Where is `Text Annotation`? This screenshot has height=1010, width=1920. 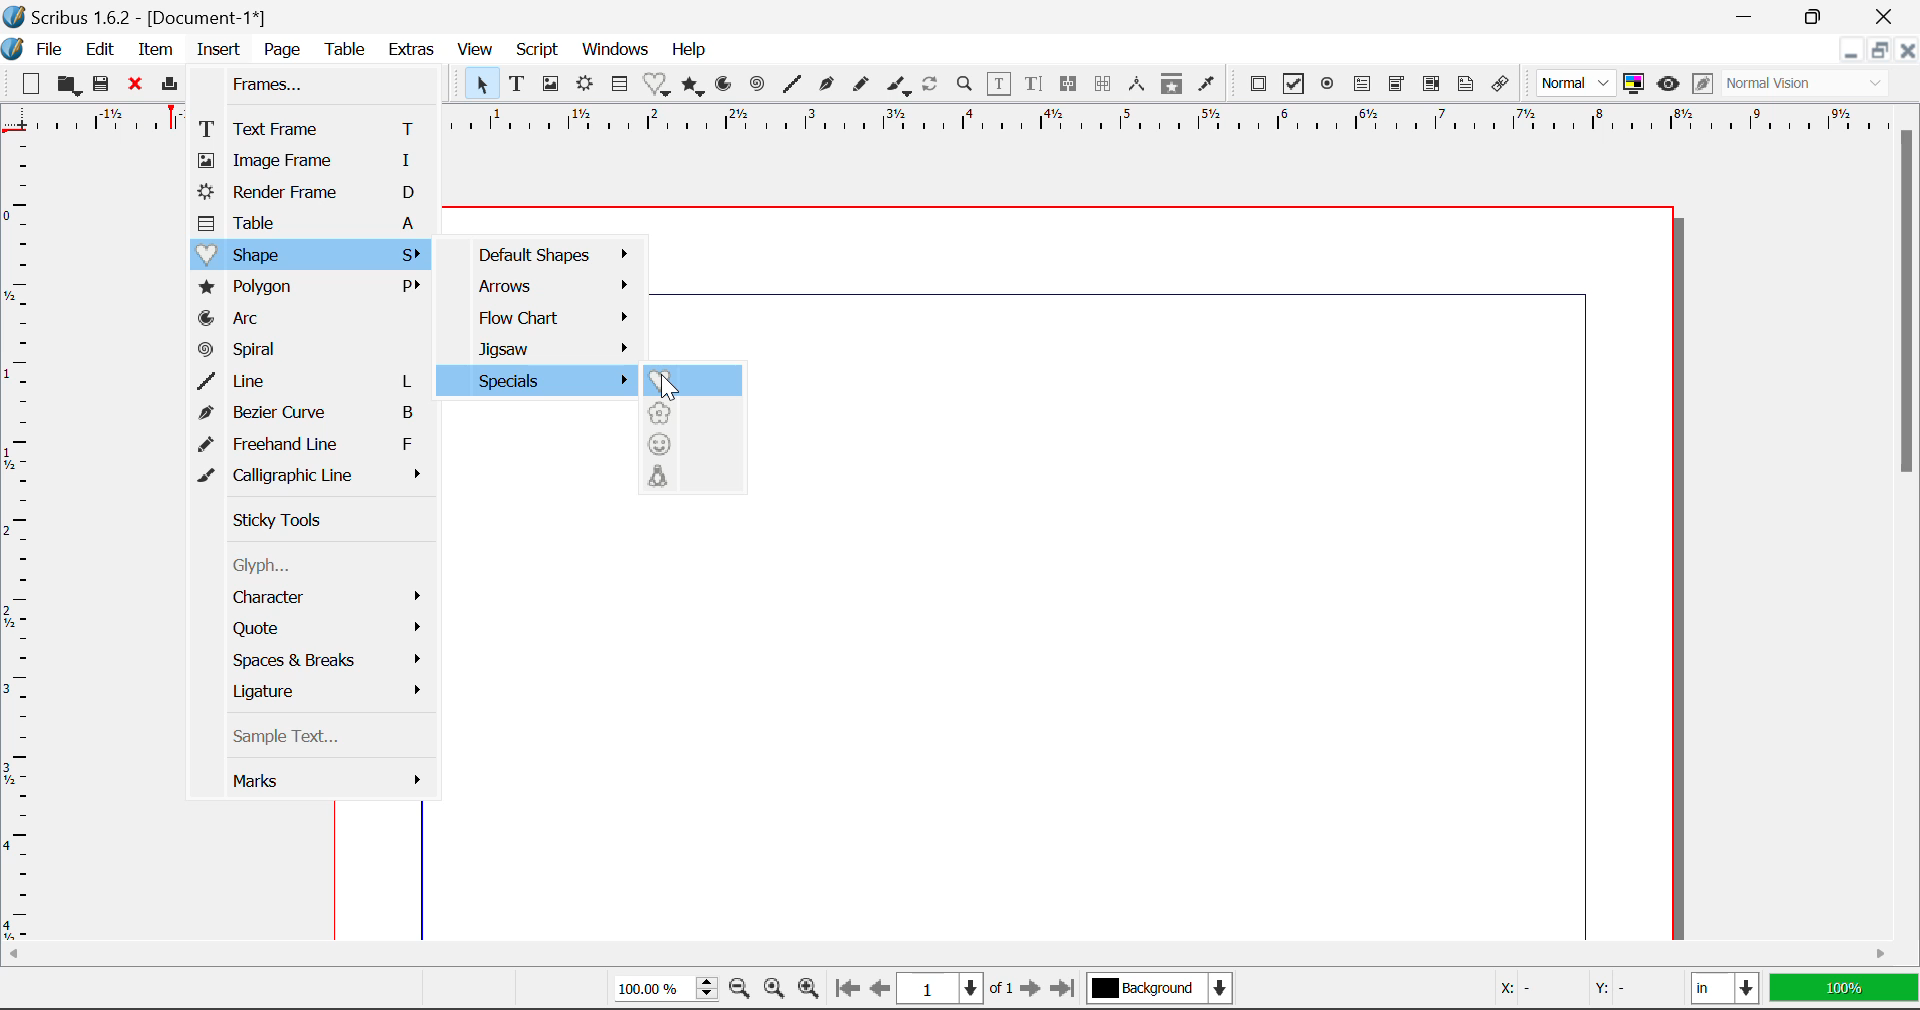
Text Annotation is located at coordinates (1464, 85).